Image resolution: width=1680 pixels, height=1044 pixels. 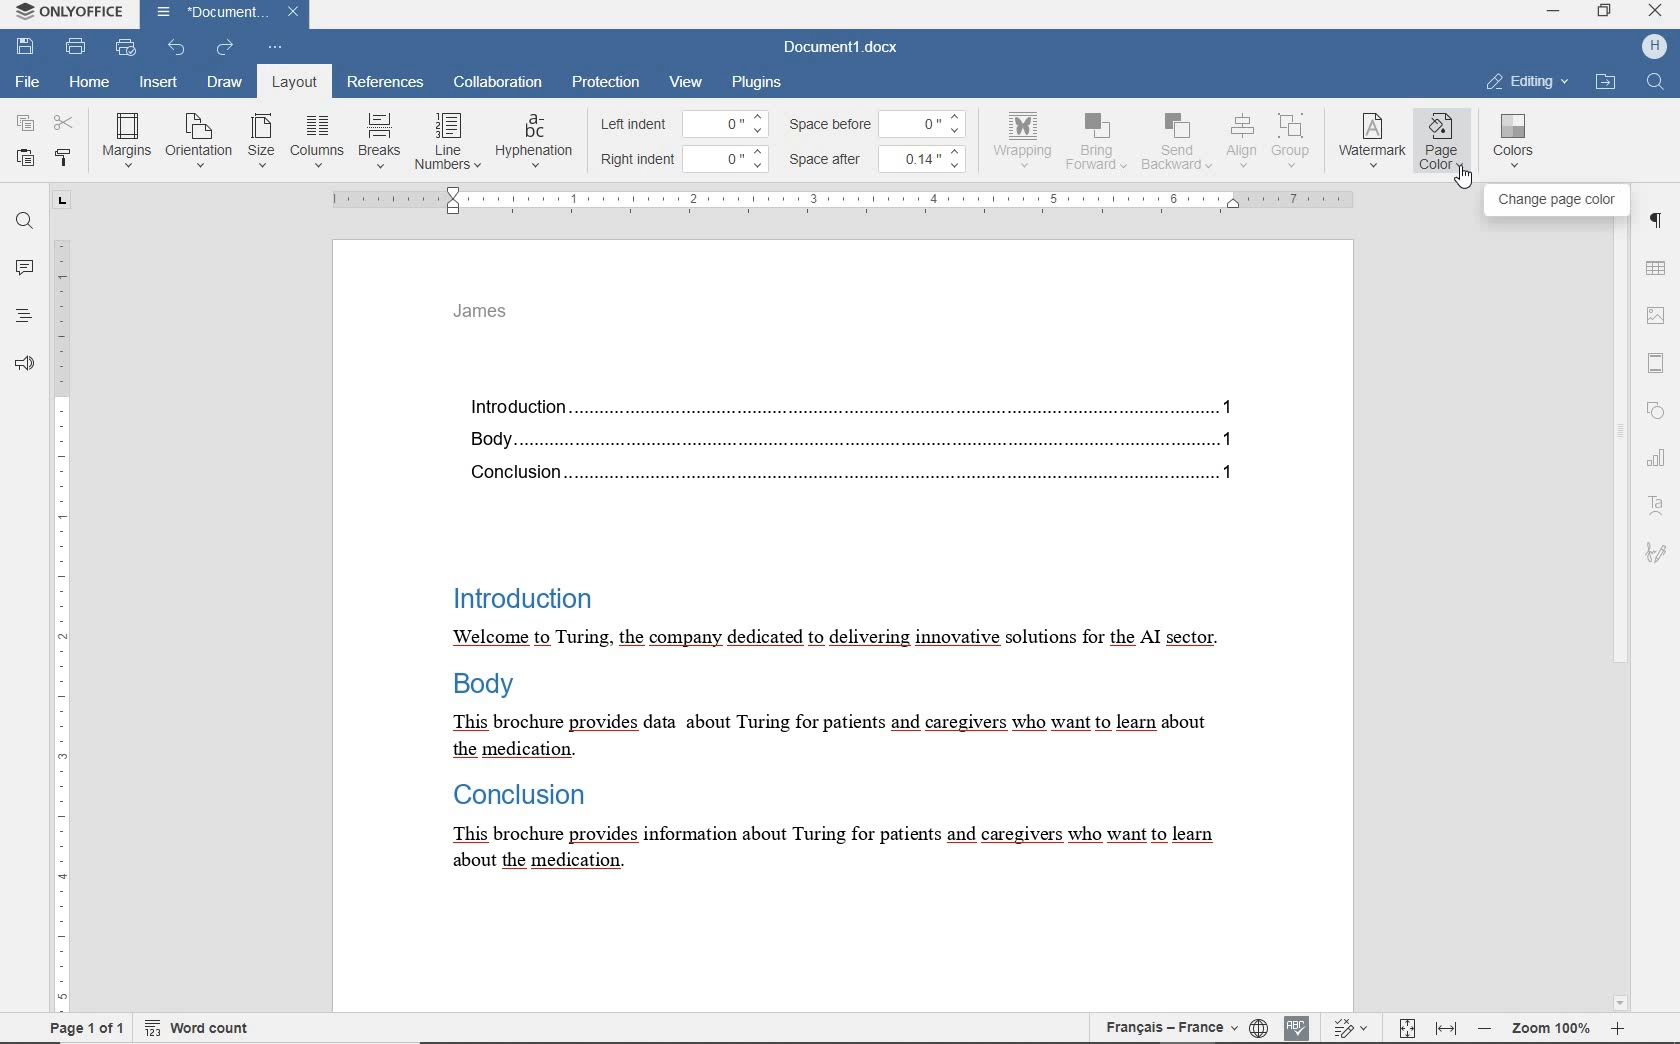 What do you see at coordinates (1619, 596) in the screenshot?
I see `scrollbar` at bounding box center [1619, 596].